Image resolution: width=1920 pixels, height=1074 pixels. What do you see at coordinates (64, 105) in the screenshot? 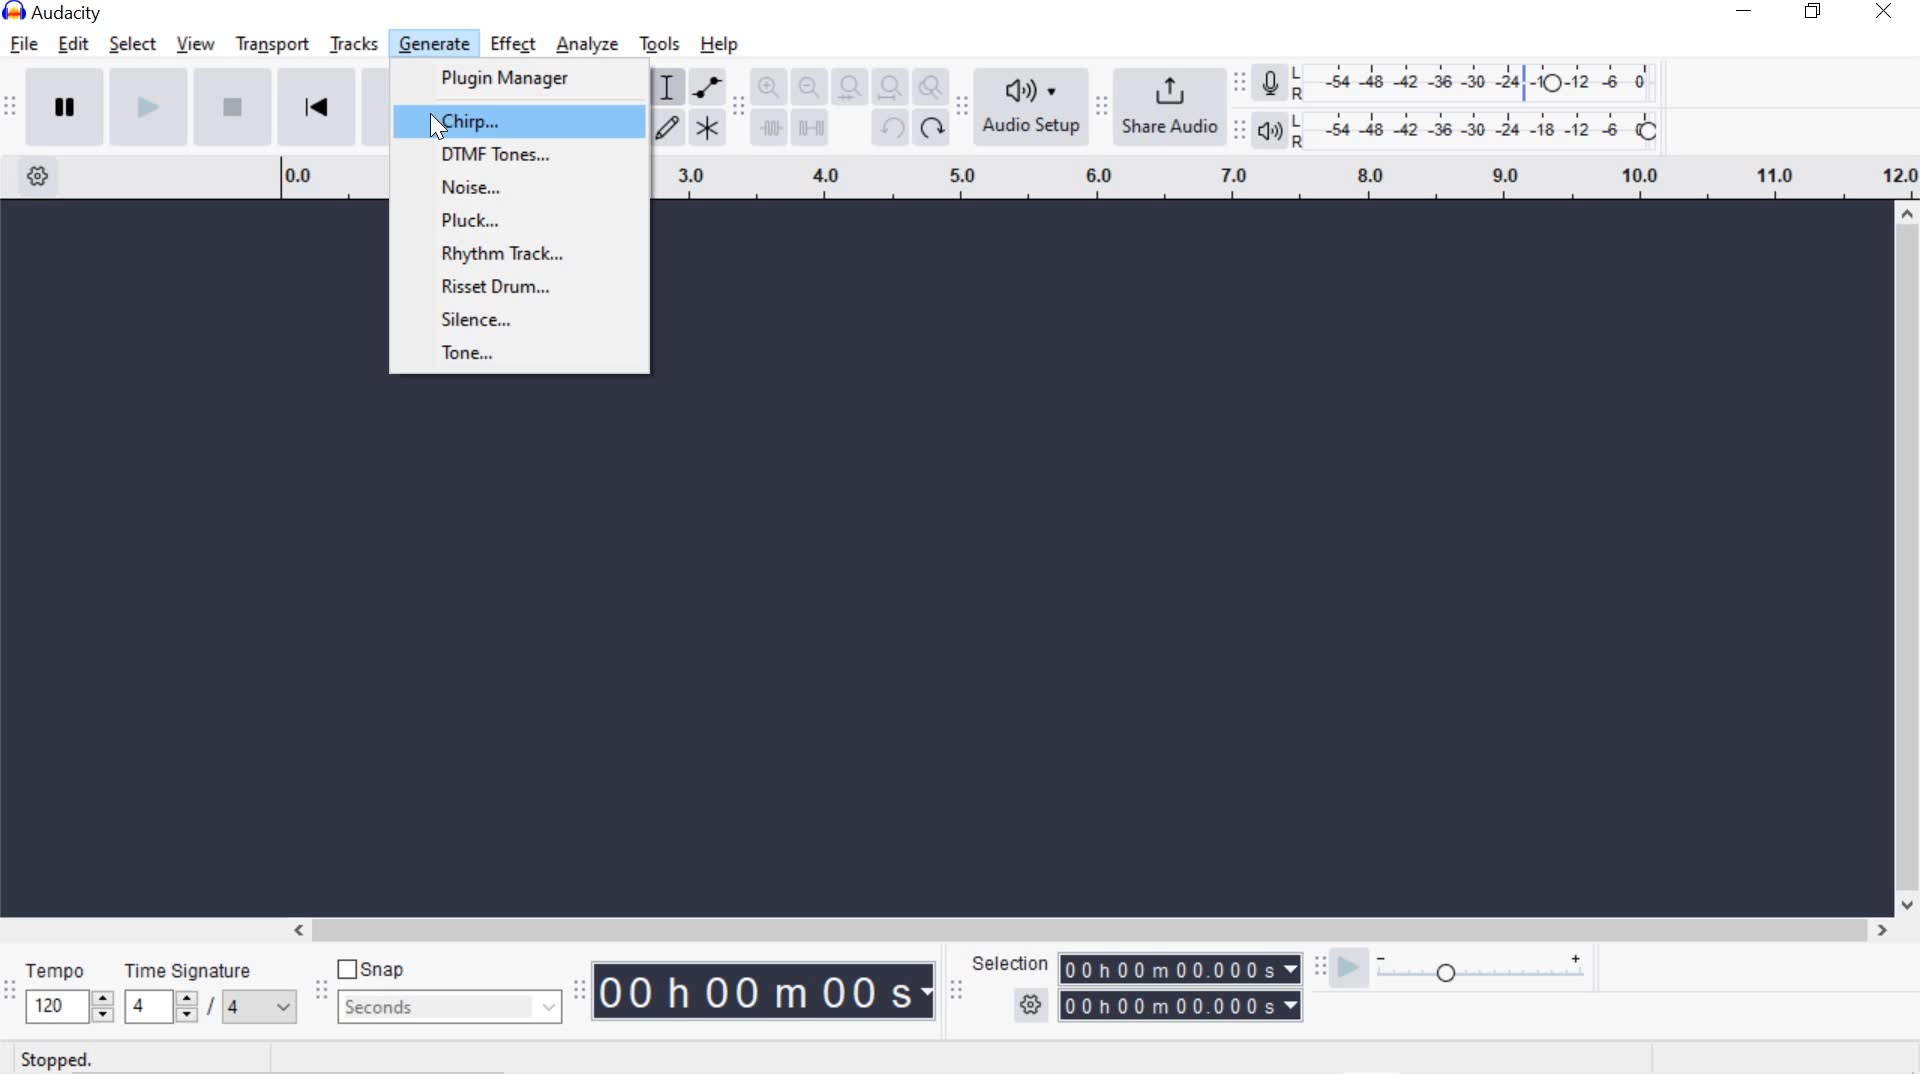
I see `pause` at bounding box center [64, 105].